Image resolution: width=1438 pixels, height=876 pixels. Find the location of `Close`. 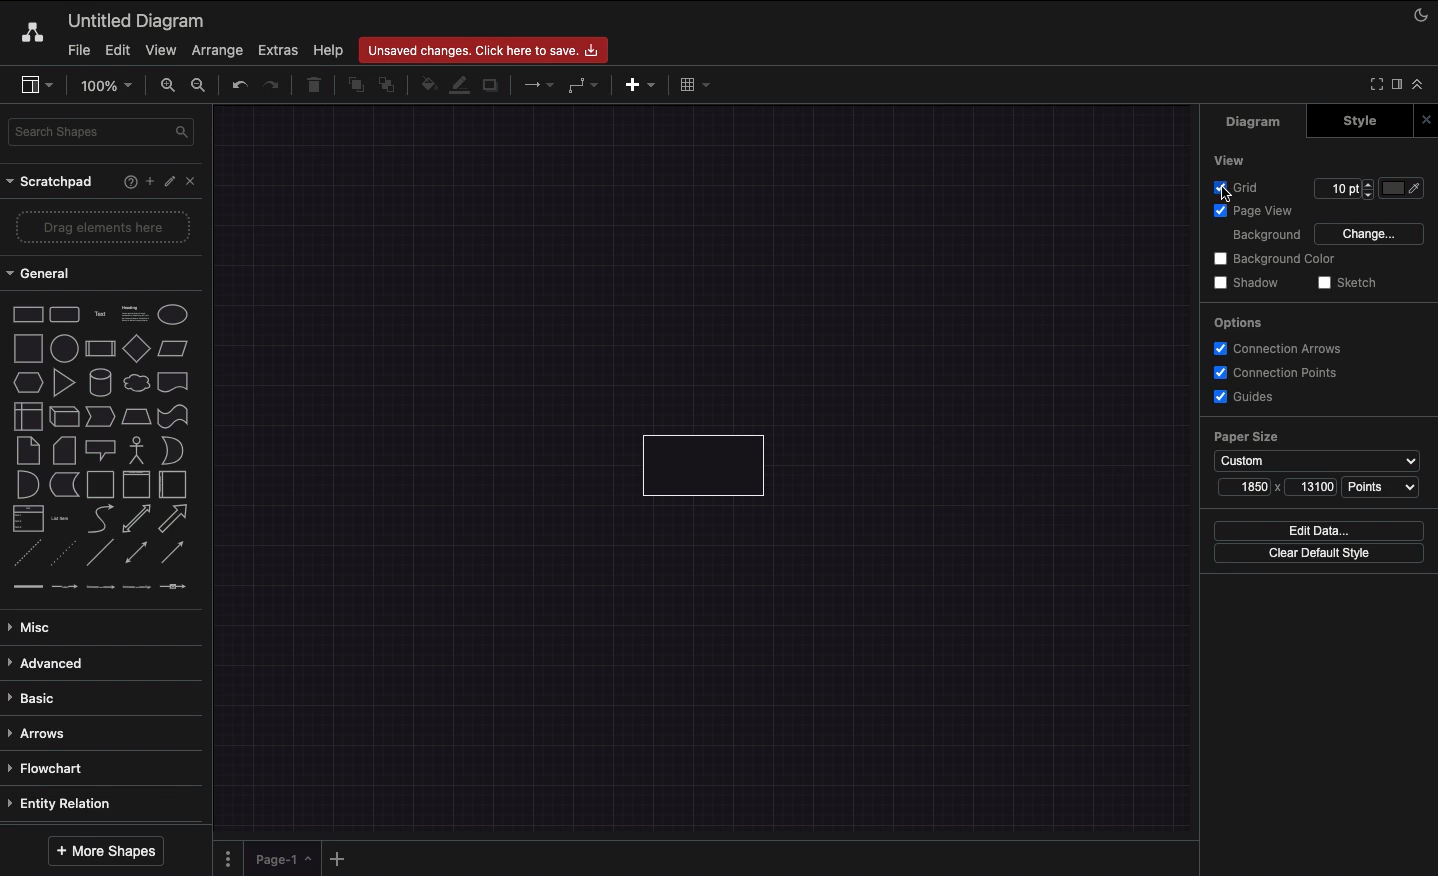

Close is located at coordinates (1429, 118).